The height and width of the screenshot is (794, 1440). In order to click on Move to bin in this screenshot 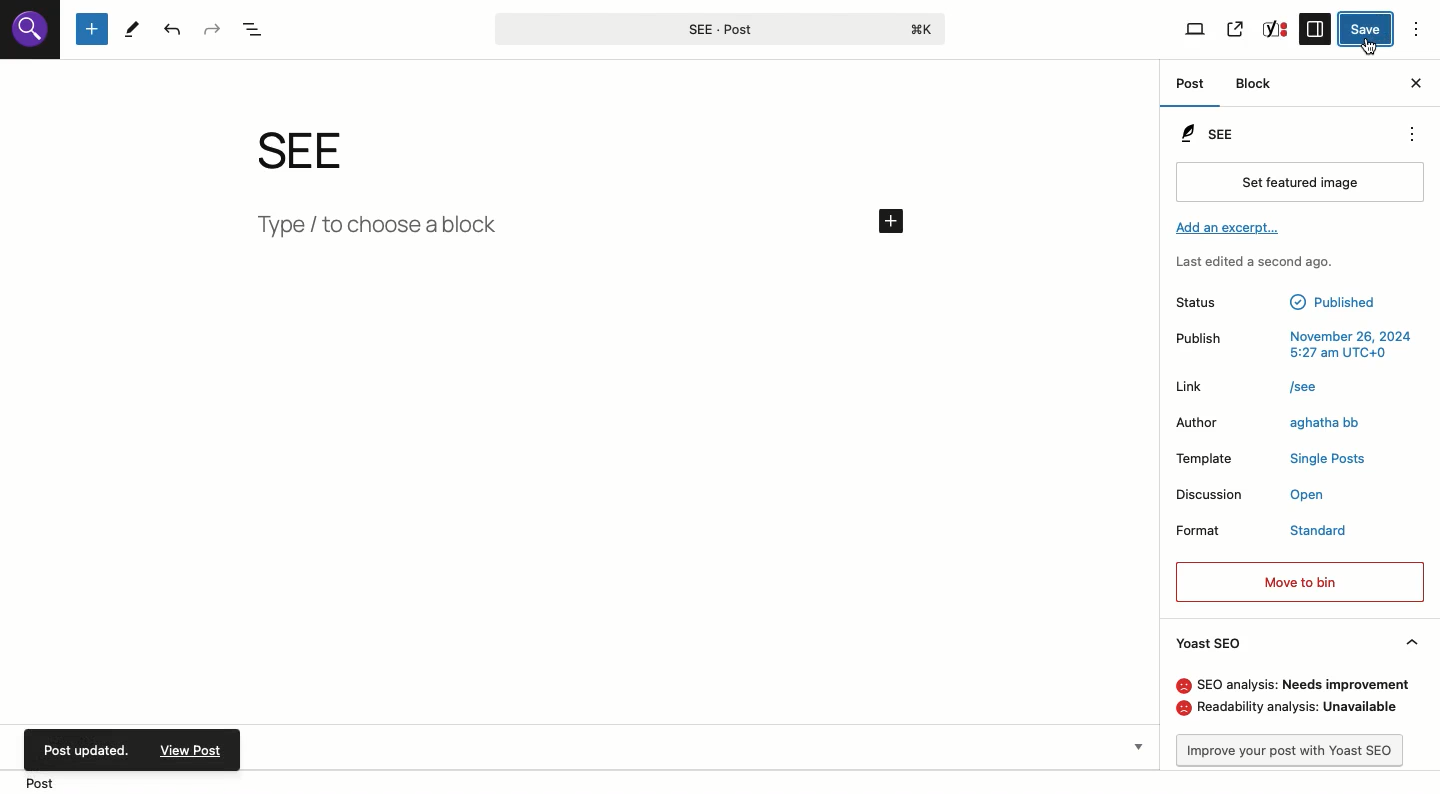, I will do `click(1300, 580)`.